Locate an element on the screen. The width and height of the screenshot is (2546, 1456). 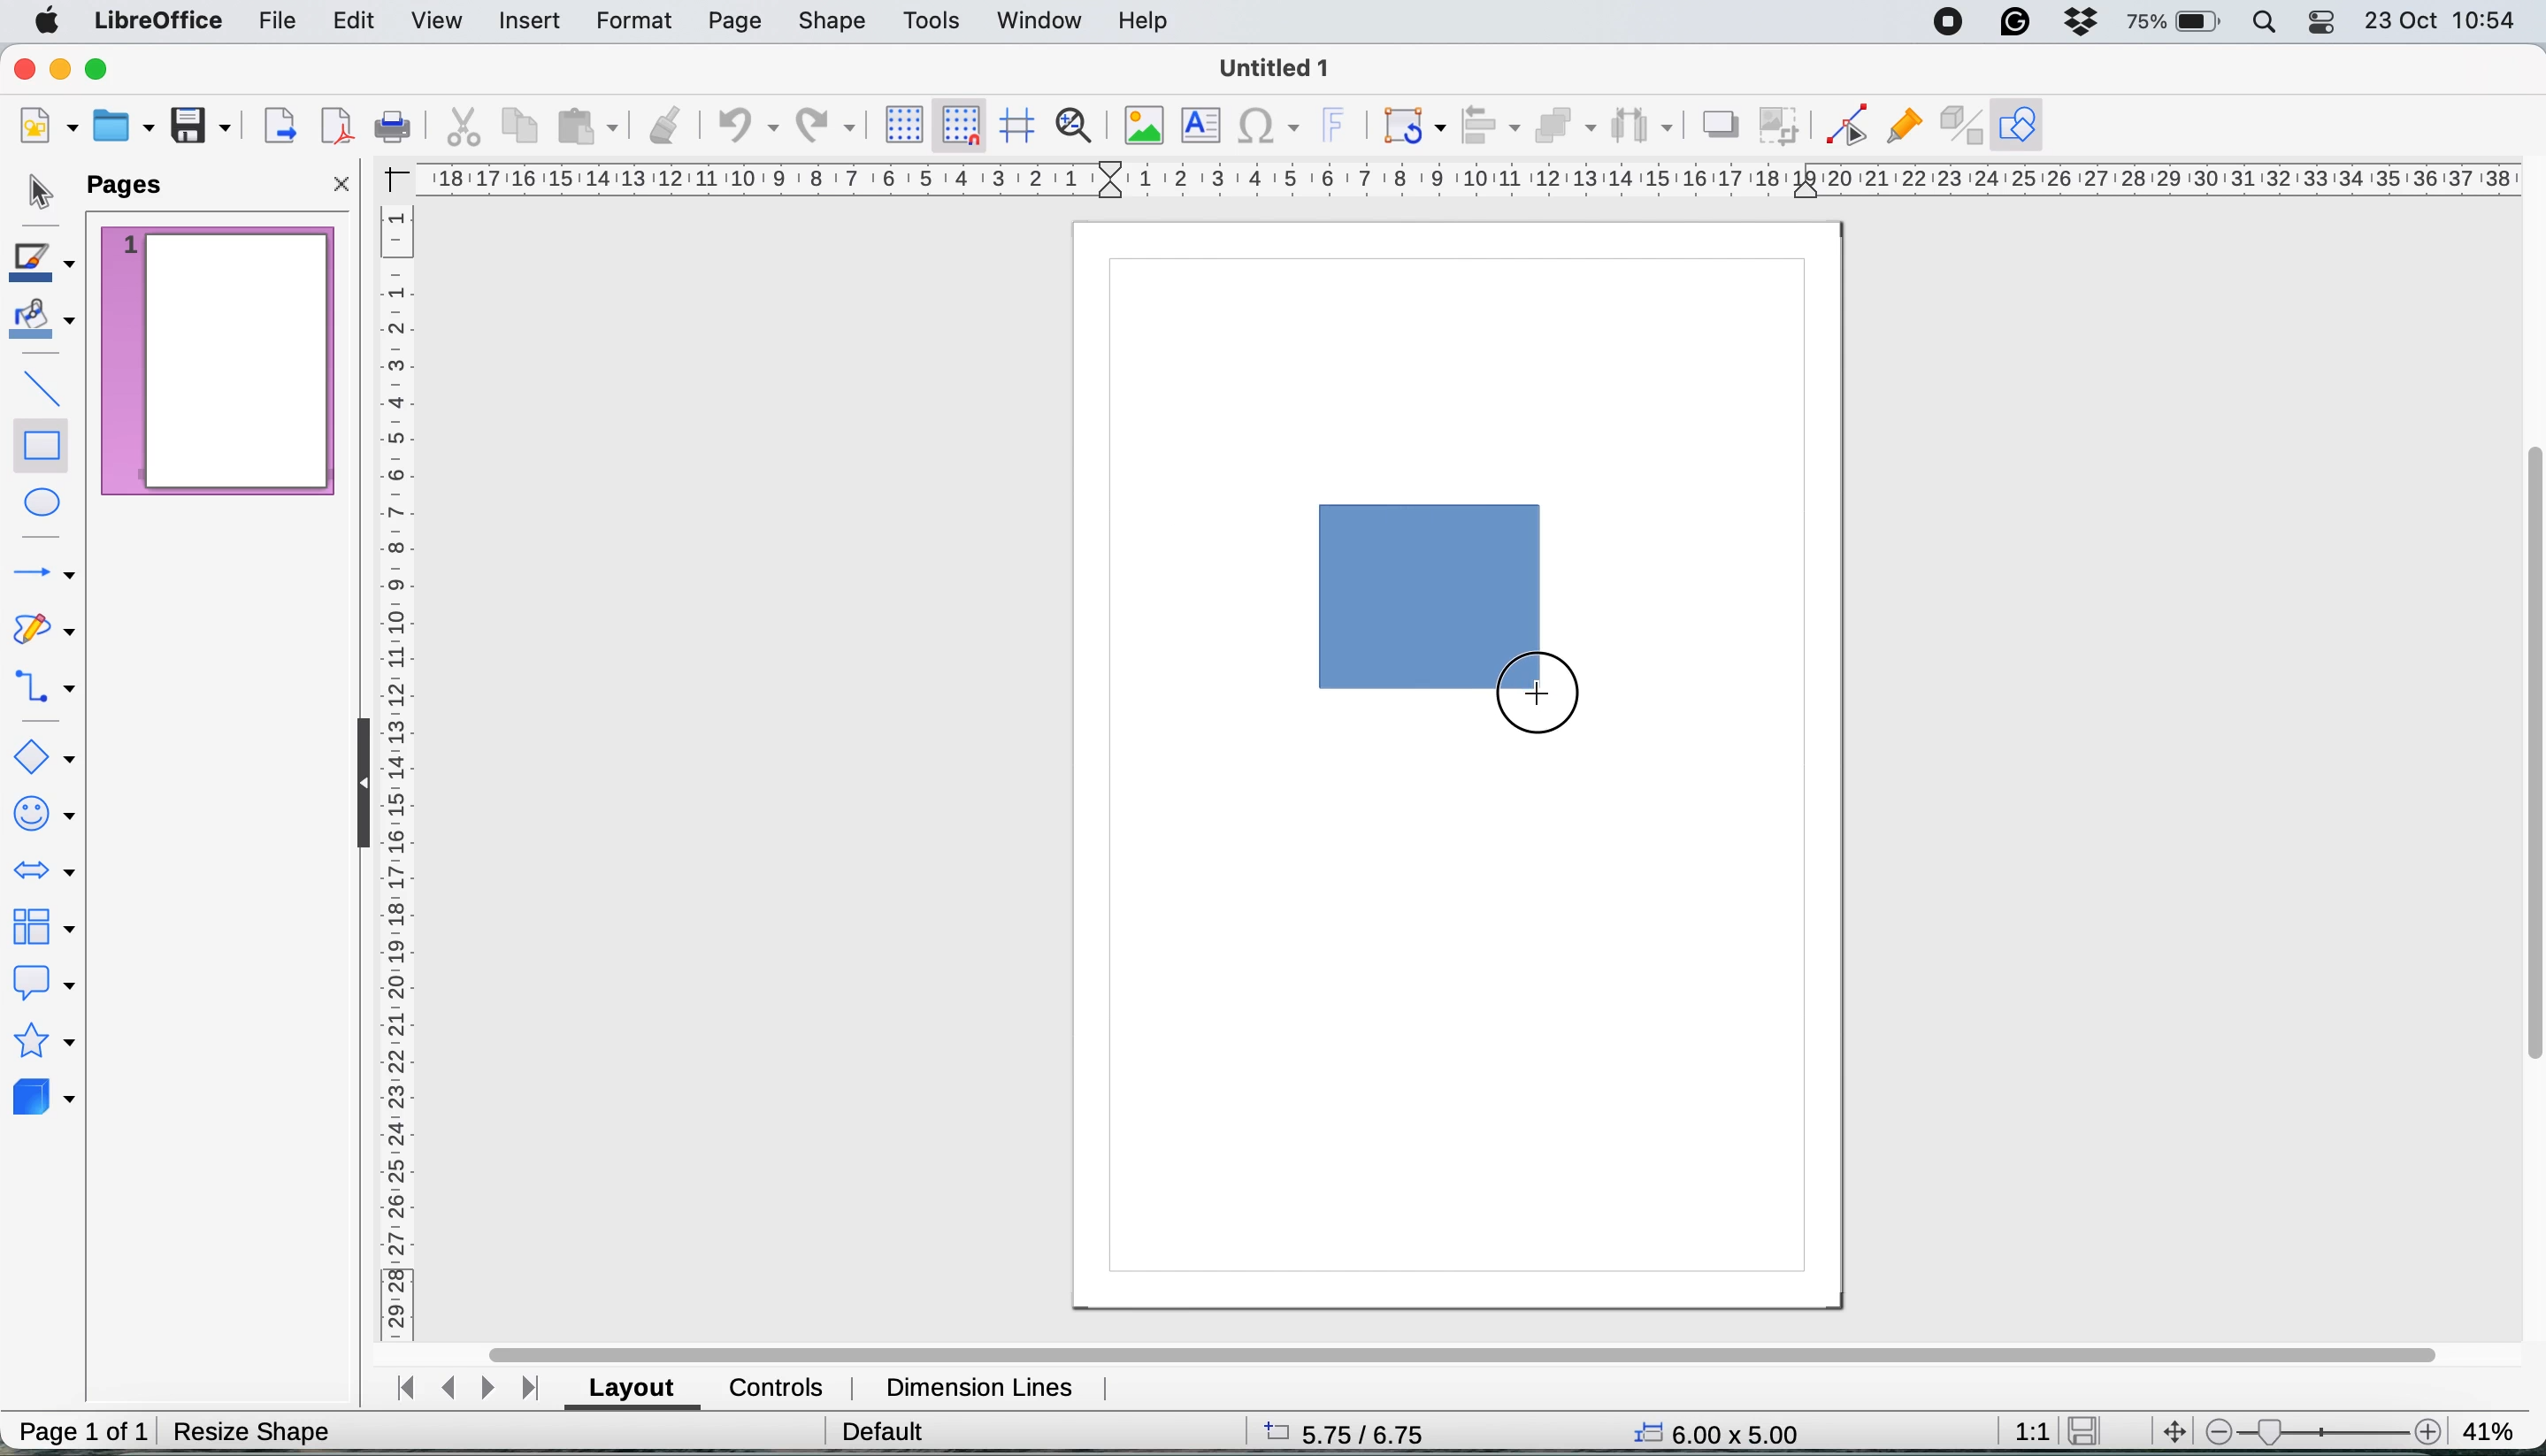
libreoffice is located at coordinates (152, 22).